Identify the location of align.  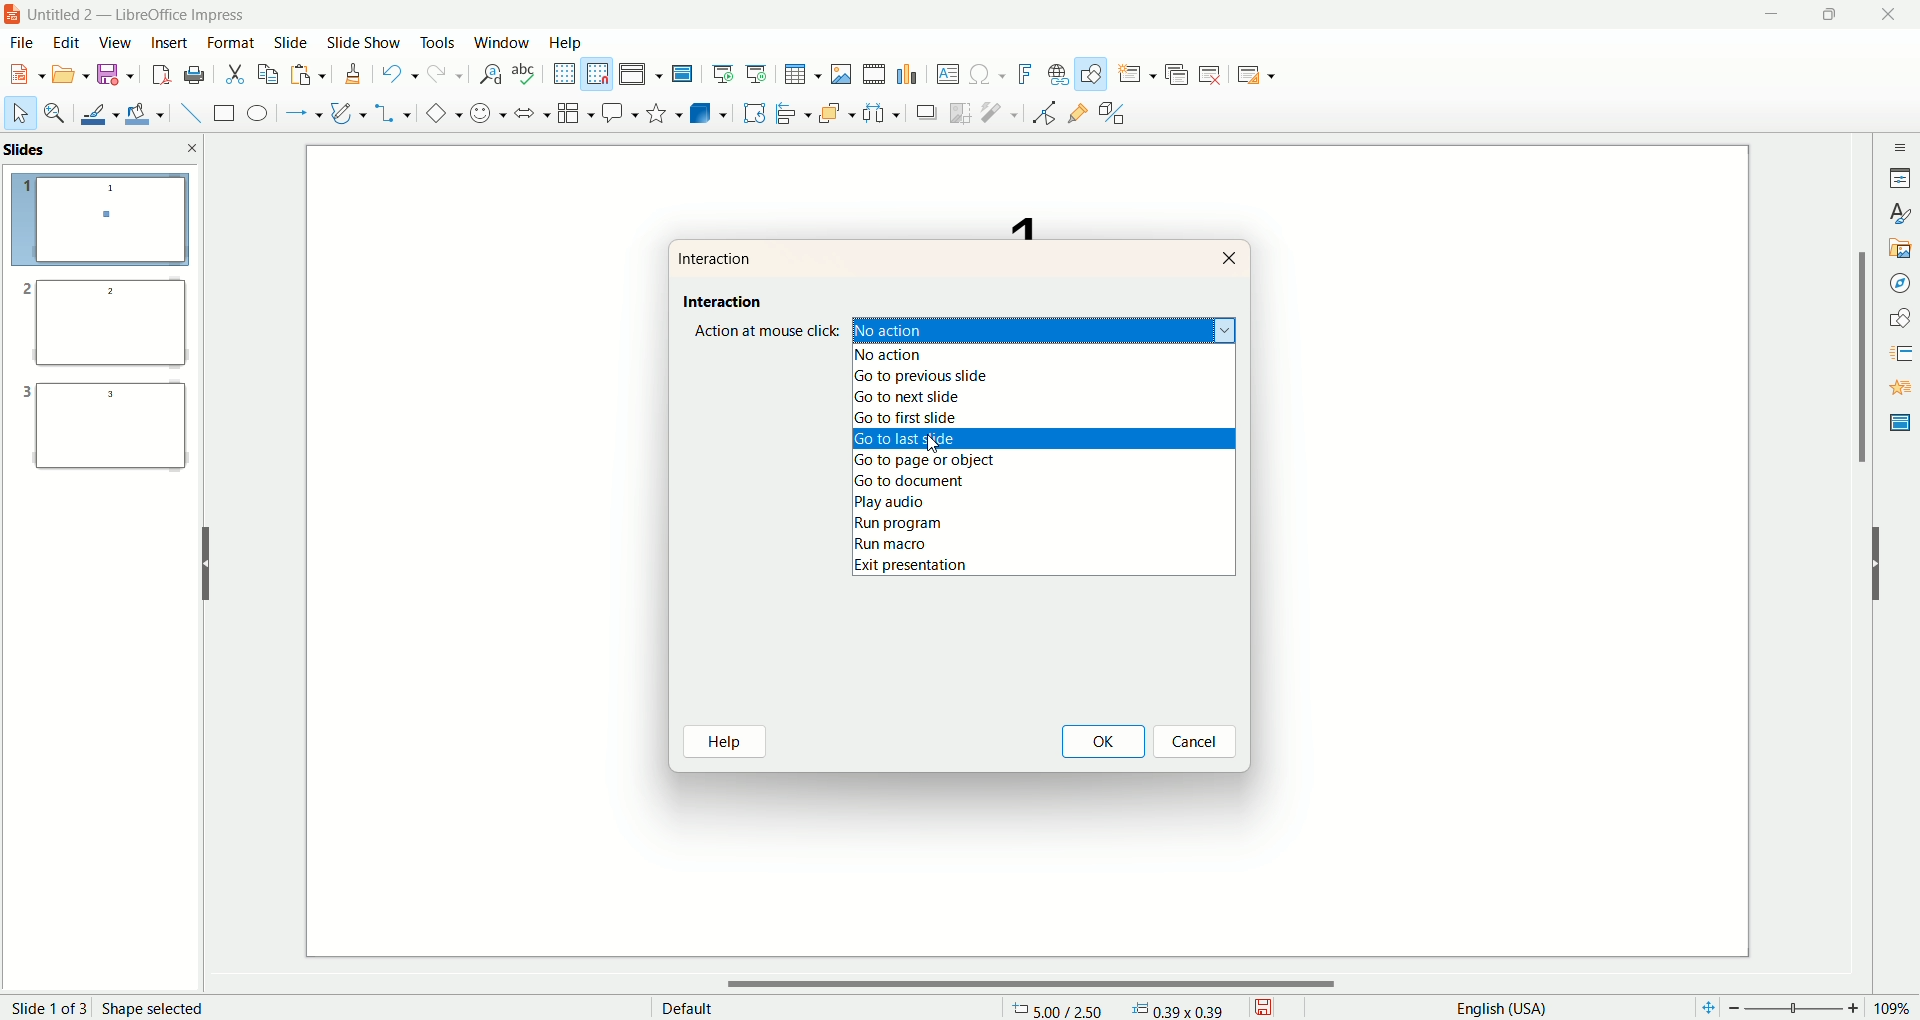
(791, 111).